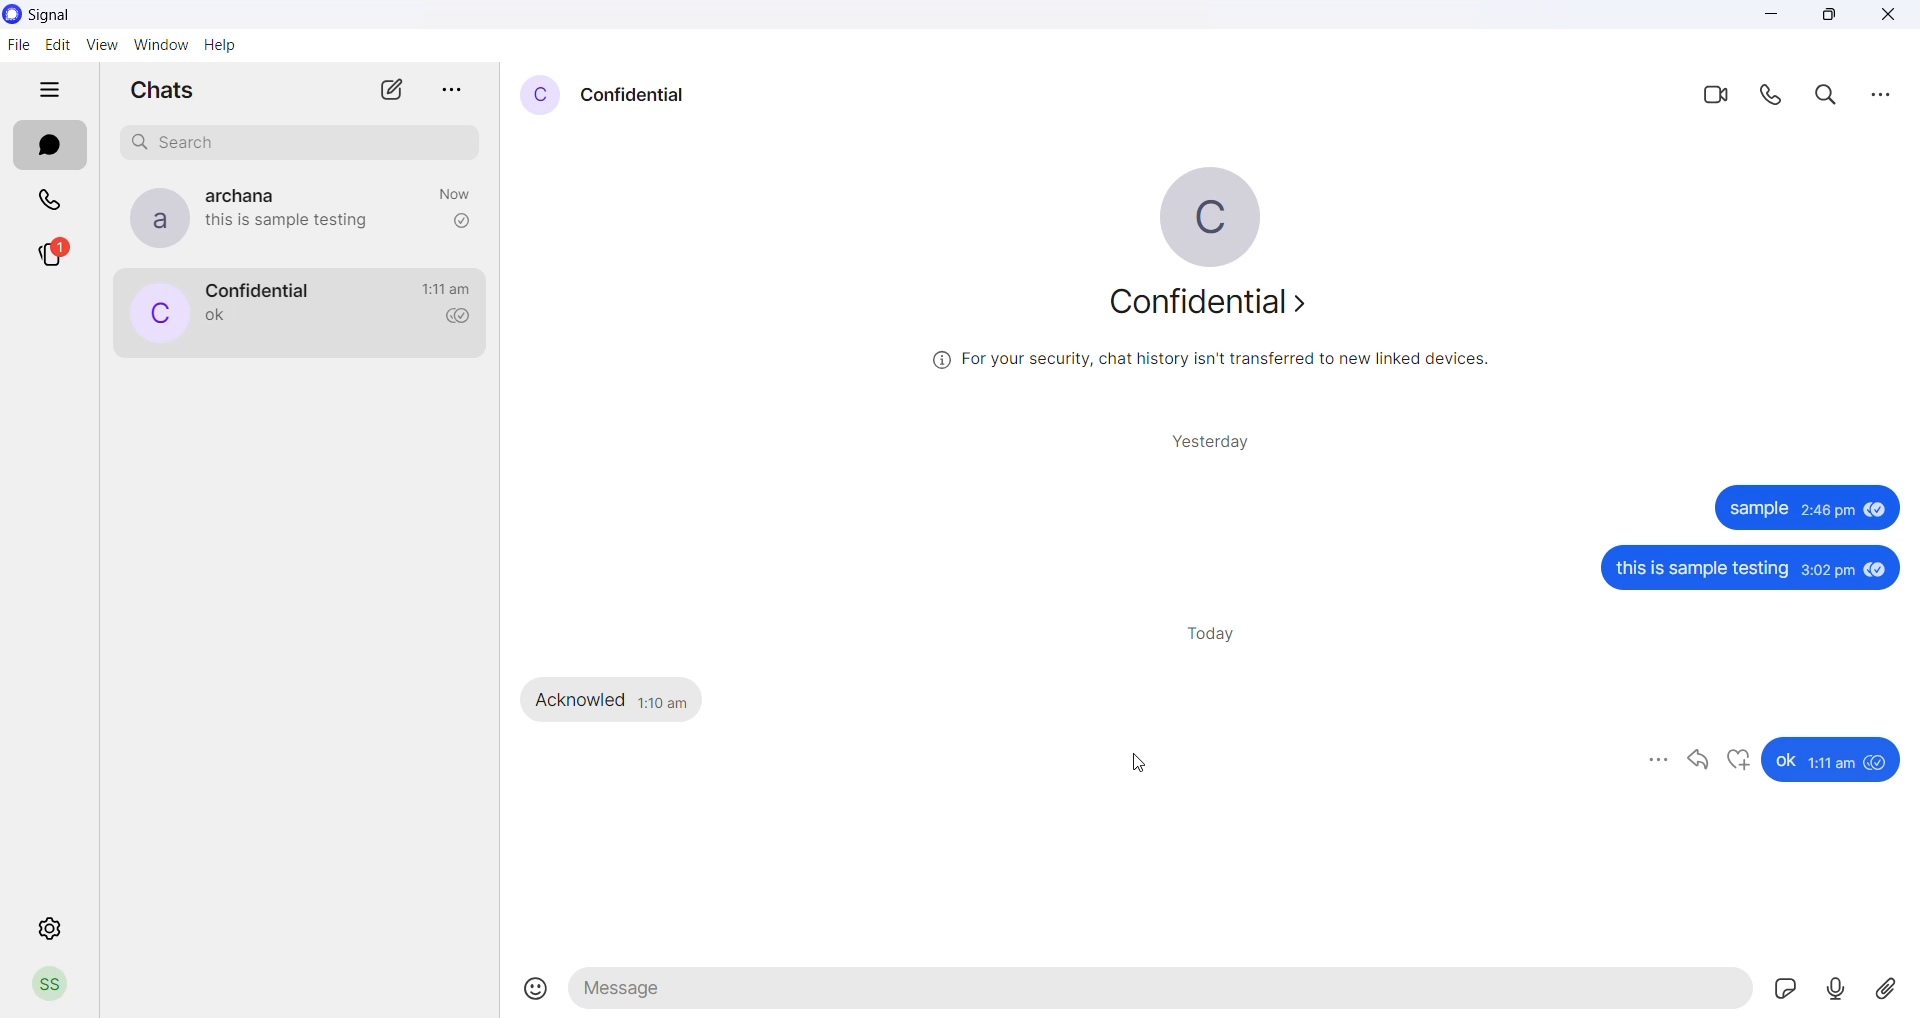 This screenshot has width=1920, height=1018. I want to click on minimize, so click(1774, 20).